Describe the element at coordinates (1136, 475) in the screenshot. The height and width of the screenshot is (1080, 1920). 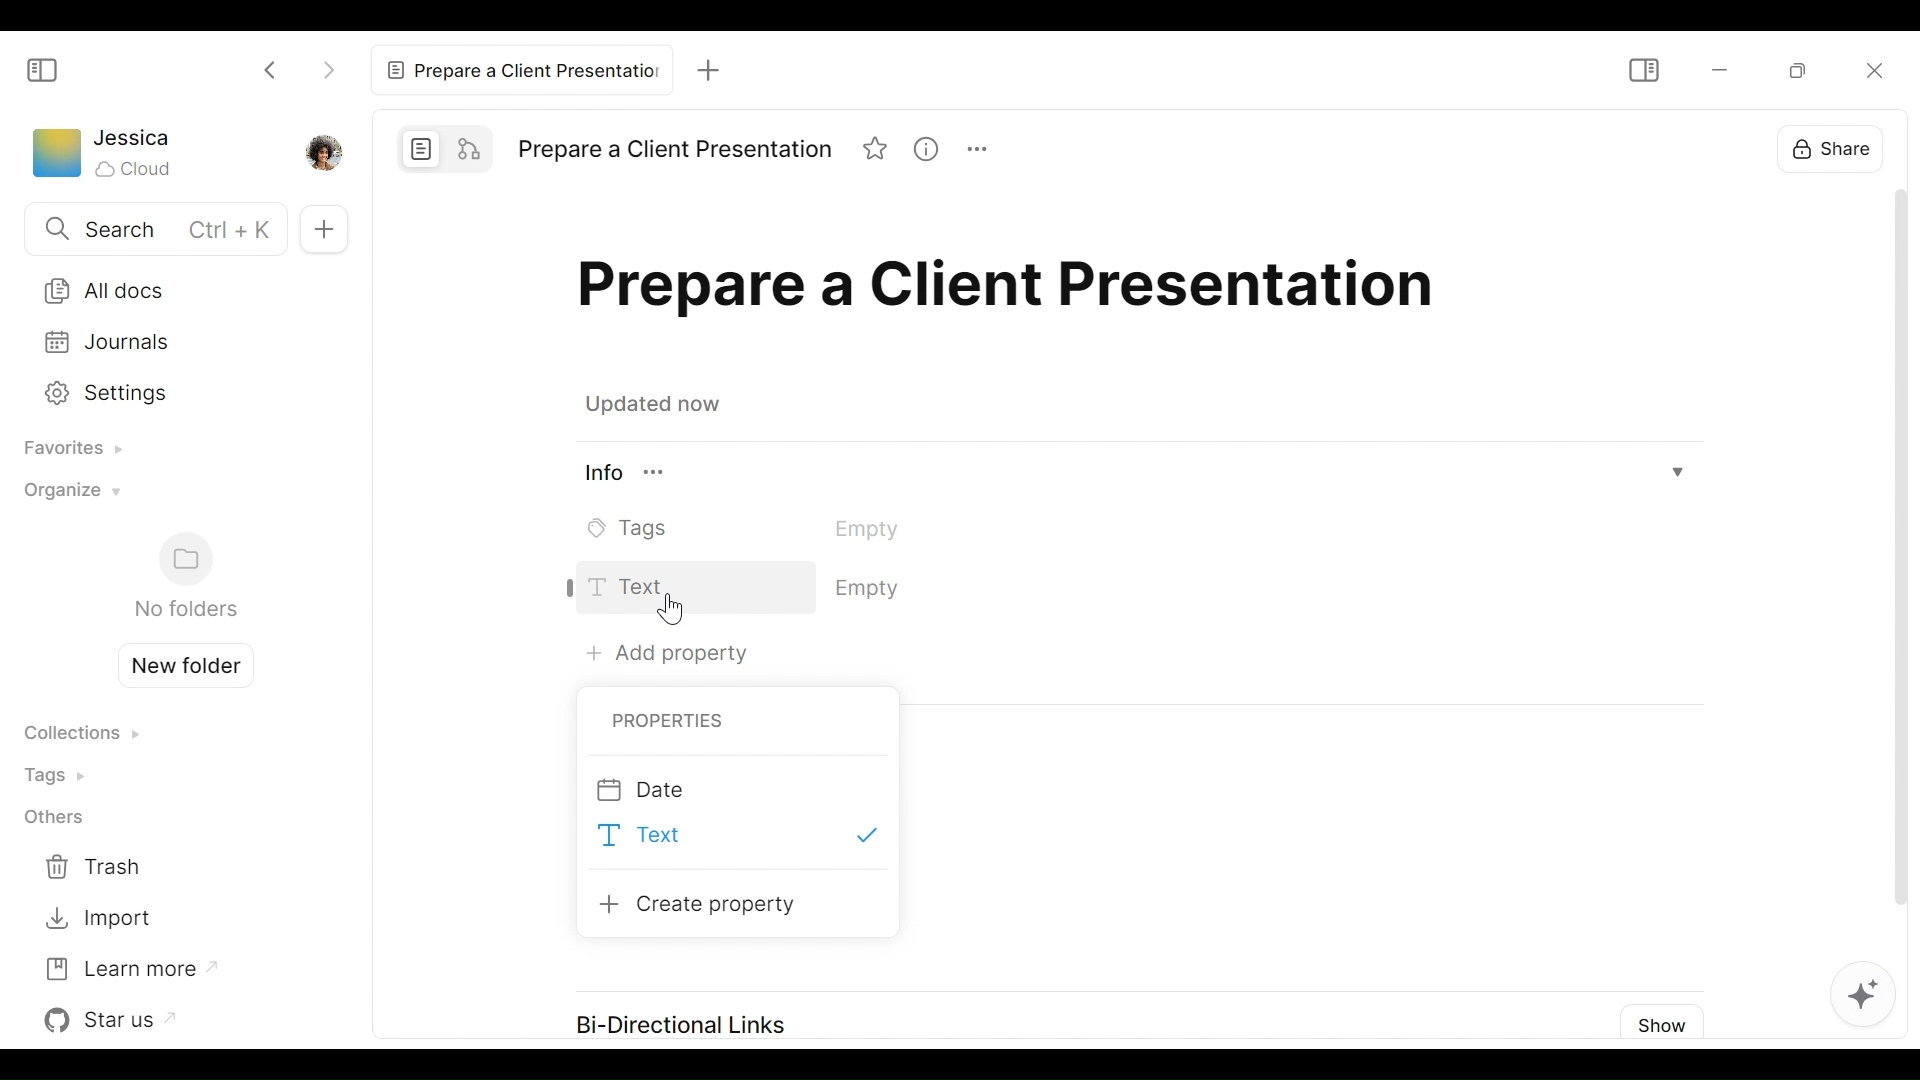
I see `View Information` at that location.